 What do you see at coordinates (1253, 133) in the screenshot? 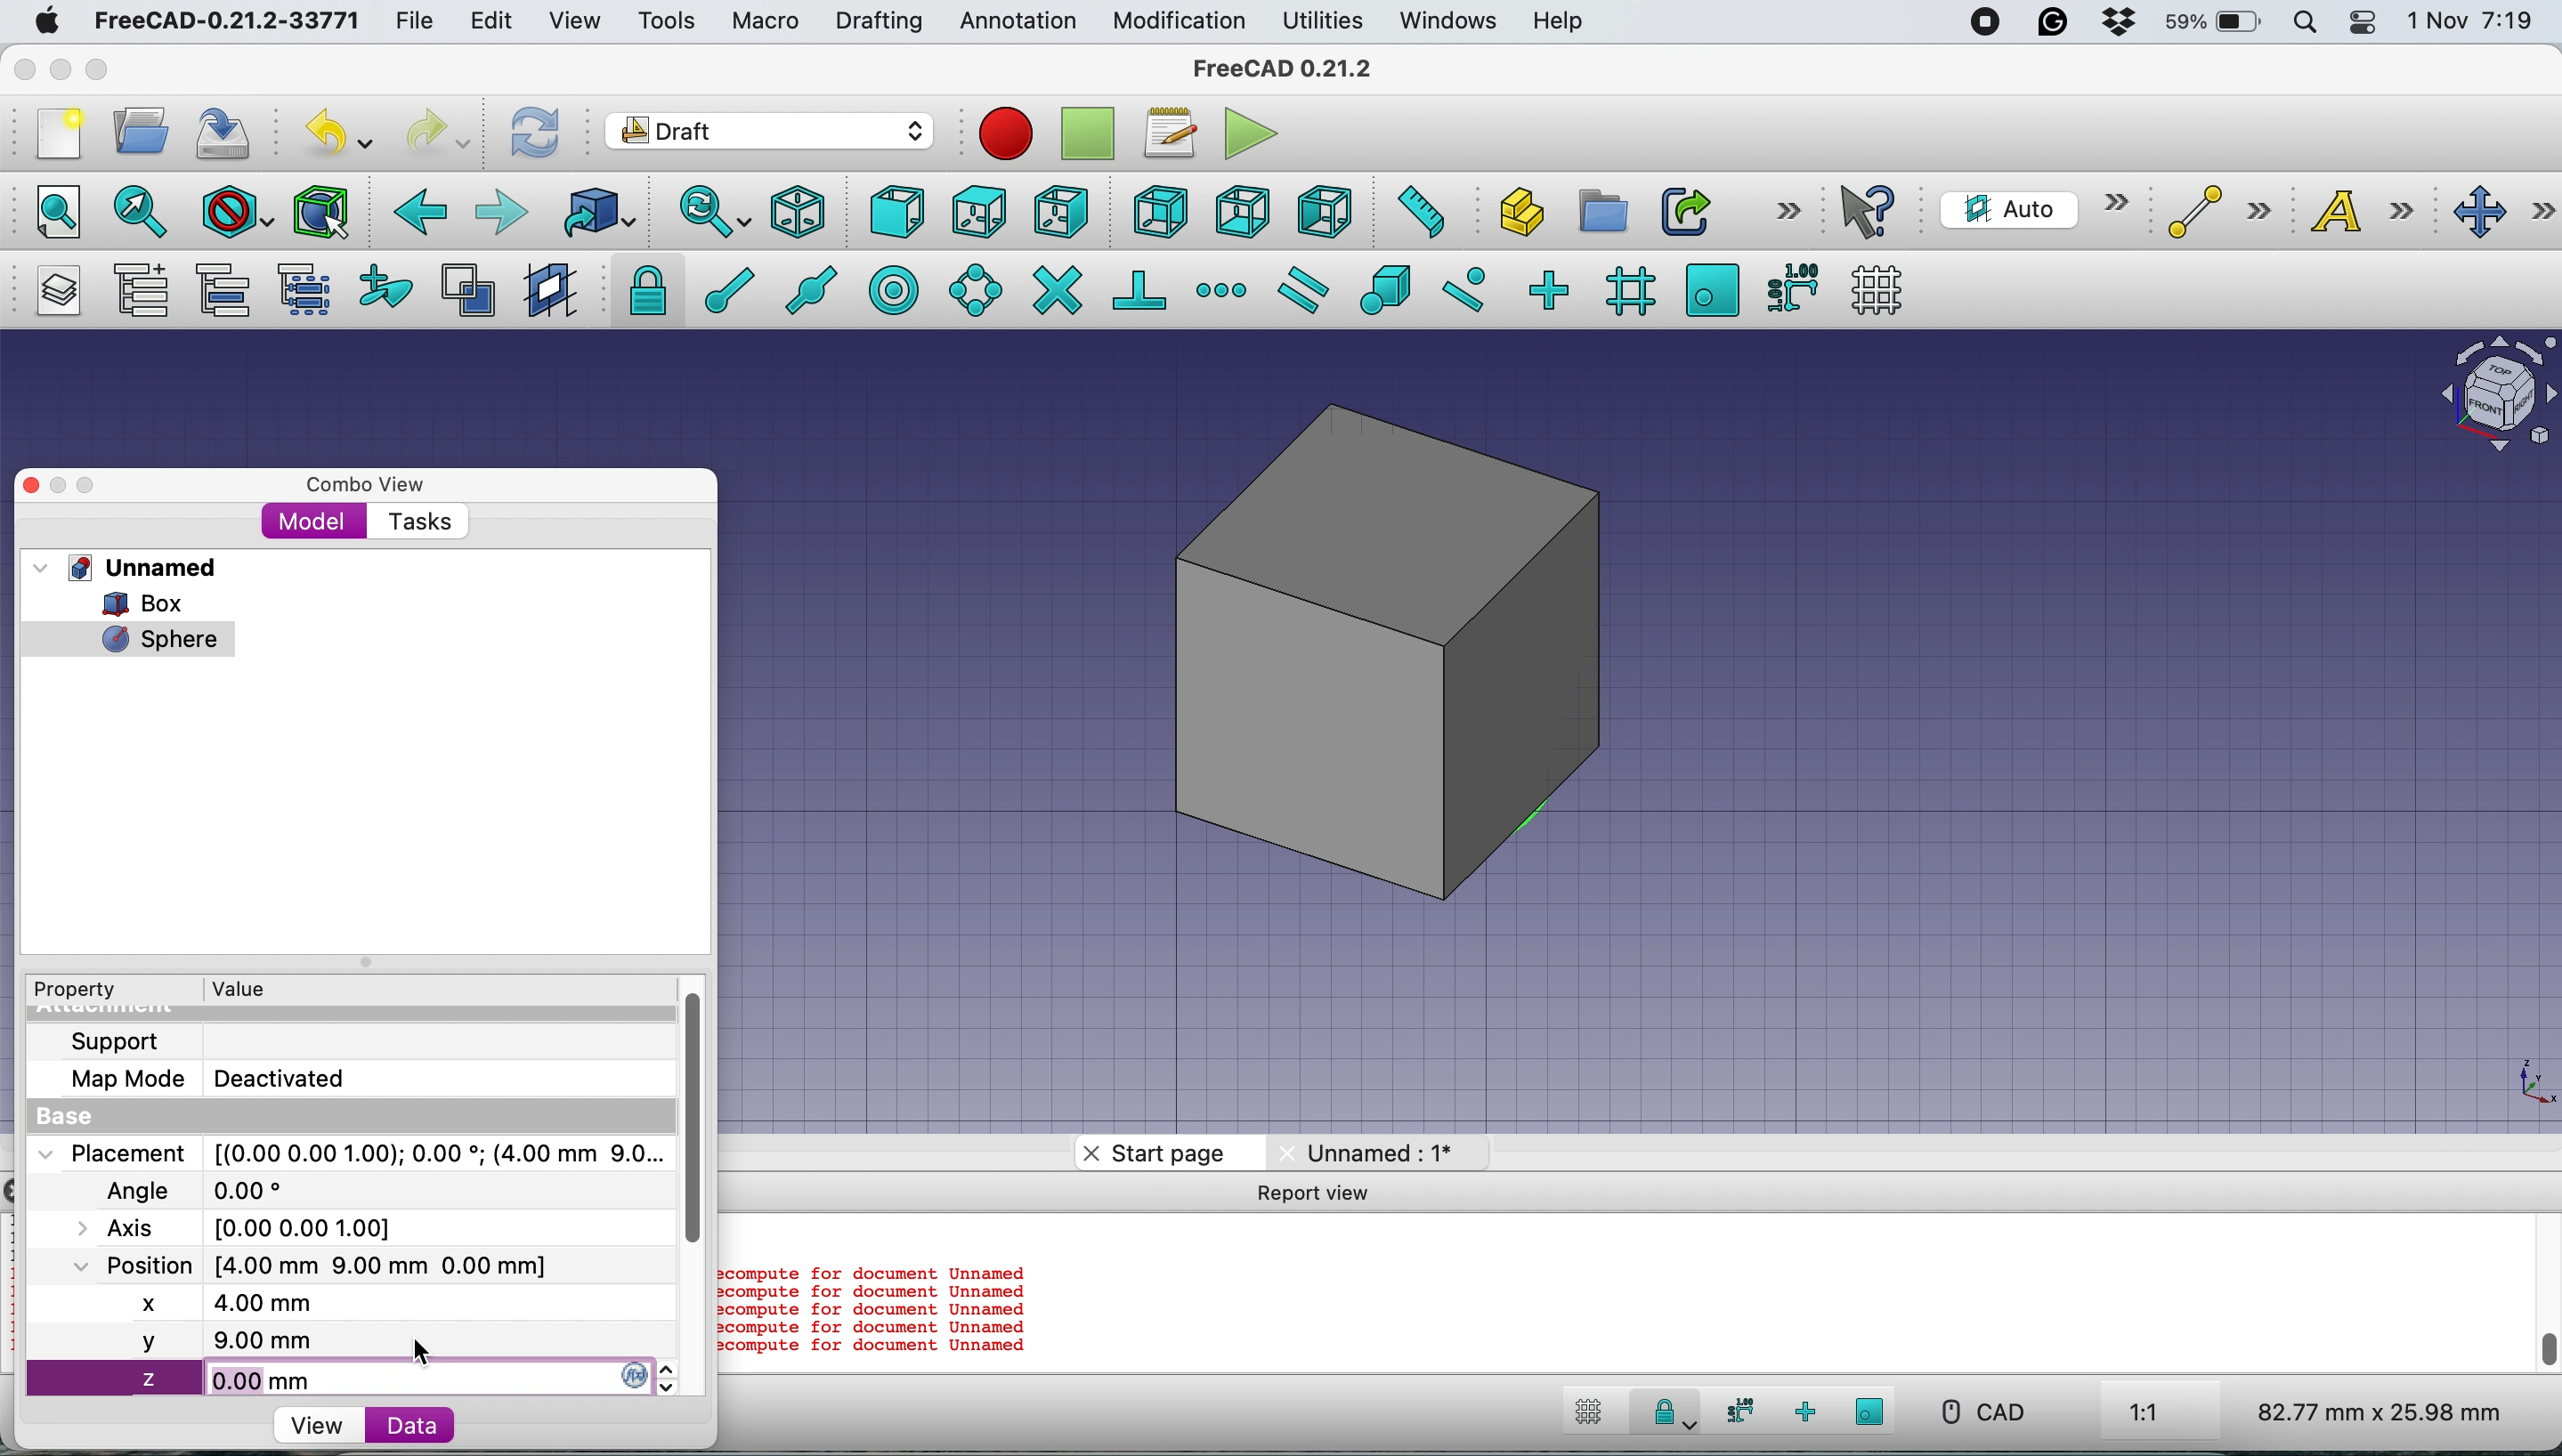
I see `execute macros` at bounding box center [1253, 133].